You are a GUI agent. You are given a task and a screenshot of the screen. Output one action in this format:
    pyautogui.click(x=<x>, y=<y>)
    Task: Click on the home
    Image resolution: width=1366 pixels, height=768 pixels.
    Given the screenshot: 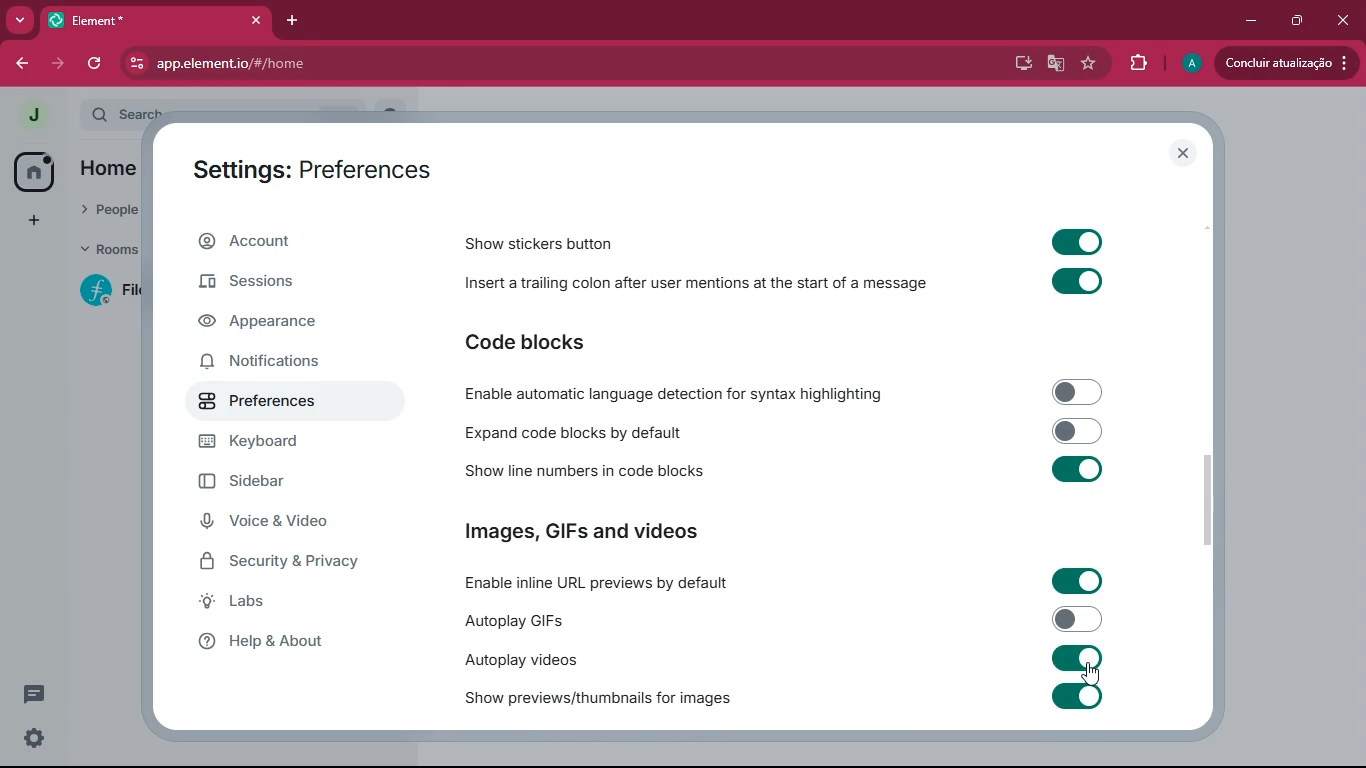 What is the action you would take?
    pyautogui.click(x=31, y=172)
    